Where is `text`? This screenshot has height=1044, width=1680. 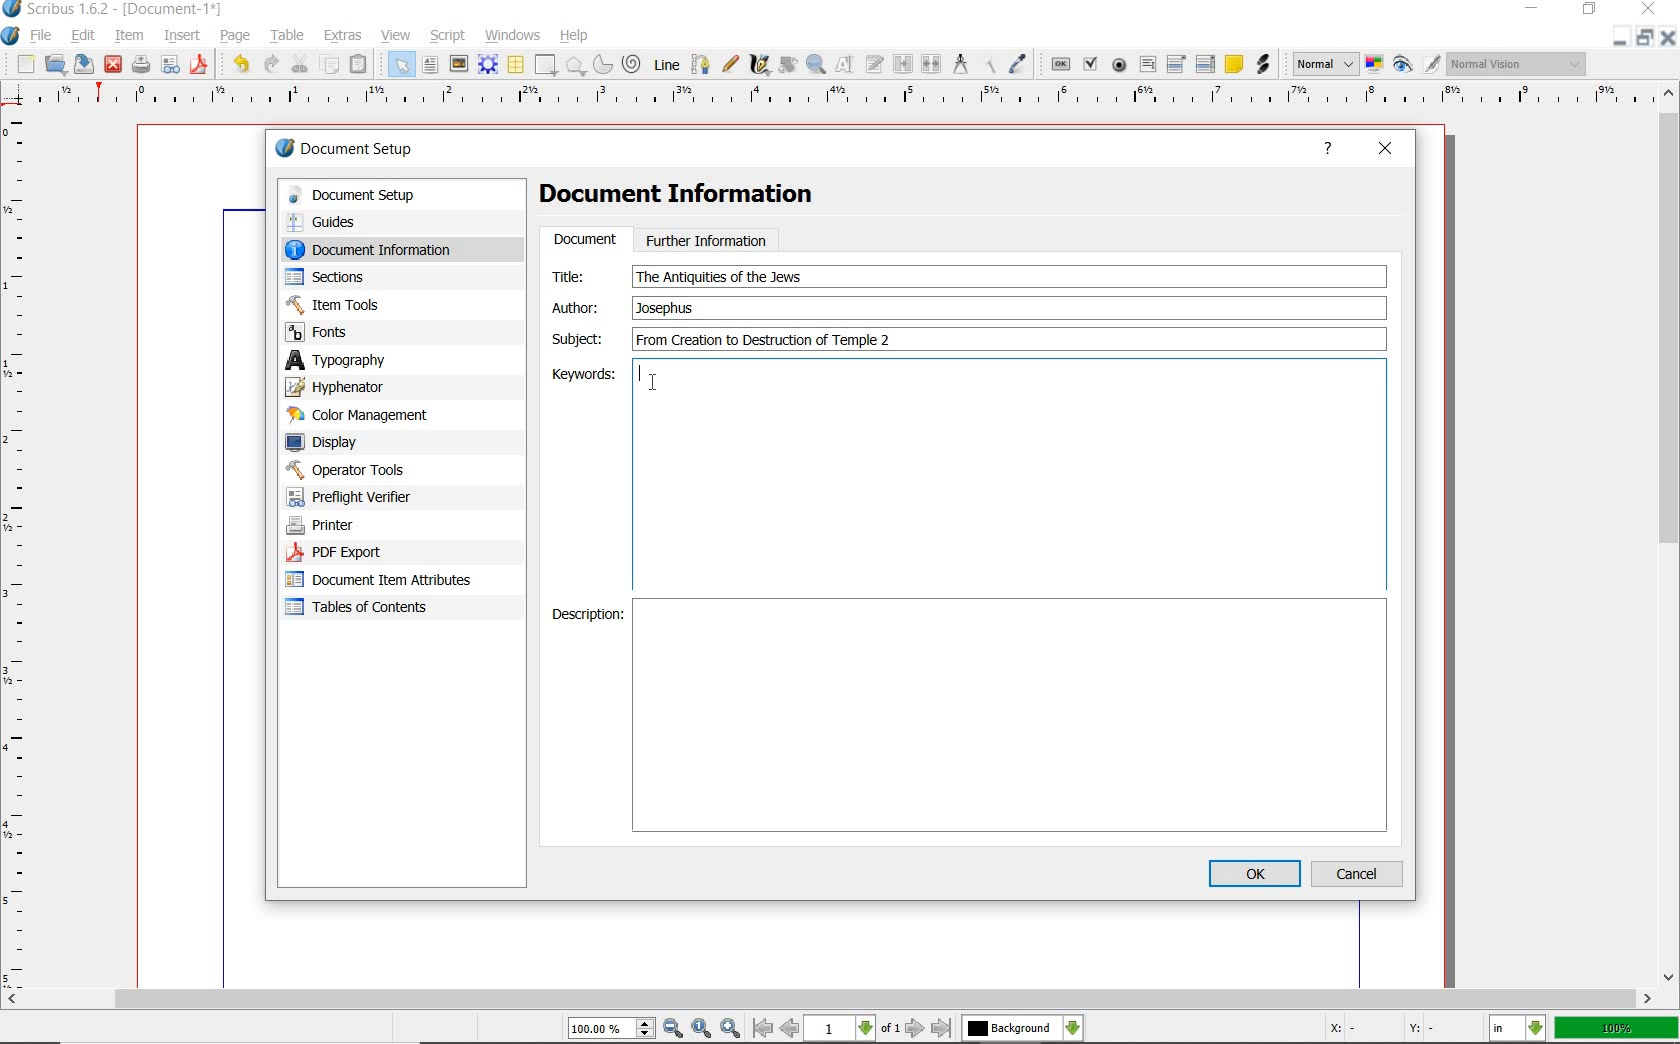 text is located at coordinates (719, 277).